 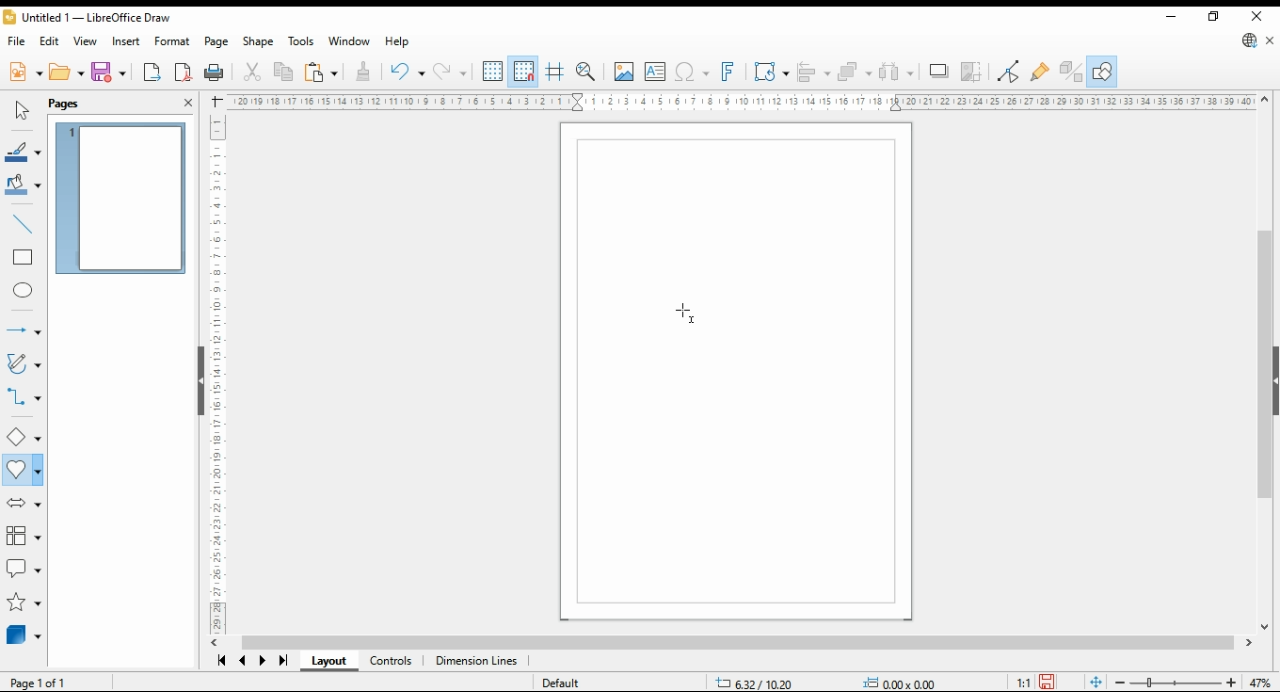 What do you see at coordinates (364, 71) in the screenshot?
I see `close formatting` at bounding box center [364, 71].